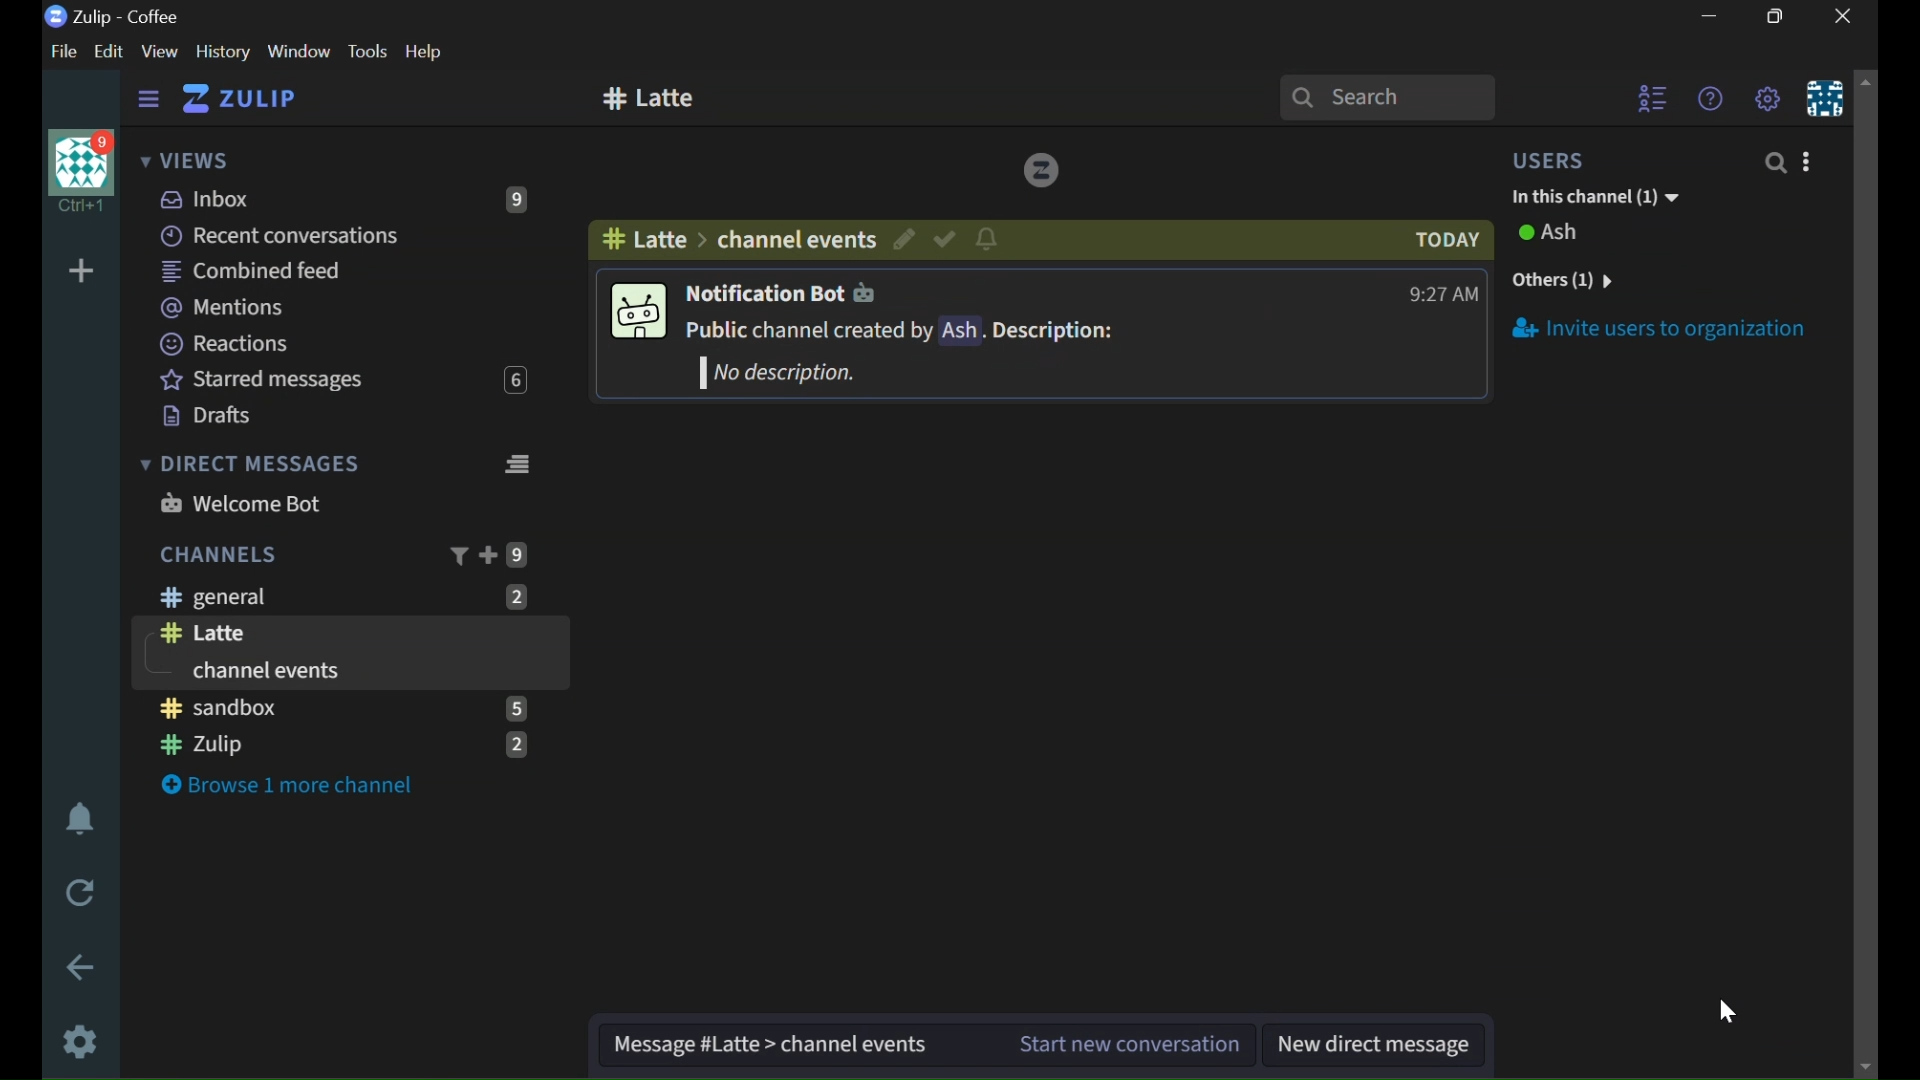 This screenshot has height=1080, width=1920. I want to click on SETTINGS, so click(82, 1041).